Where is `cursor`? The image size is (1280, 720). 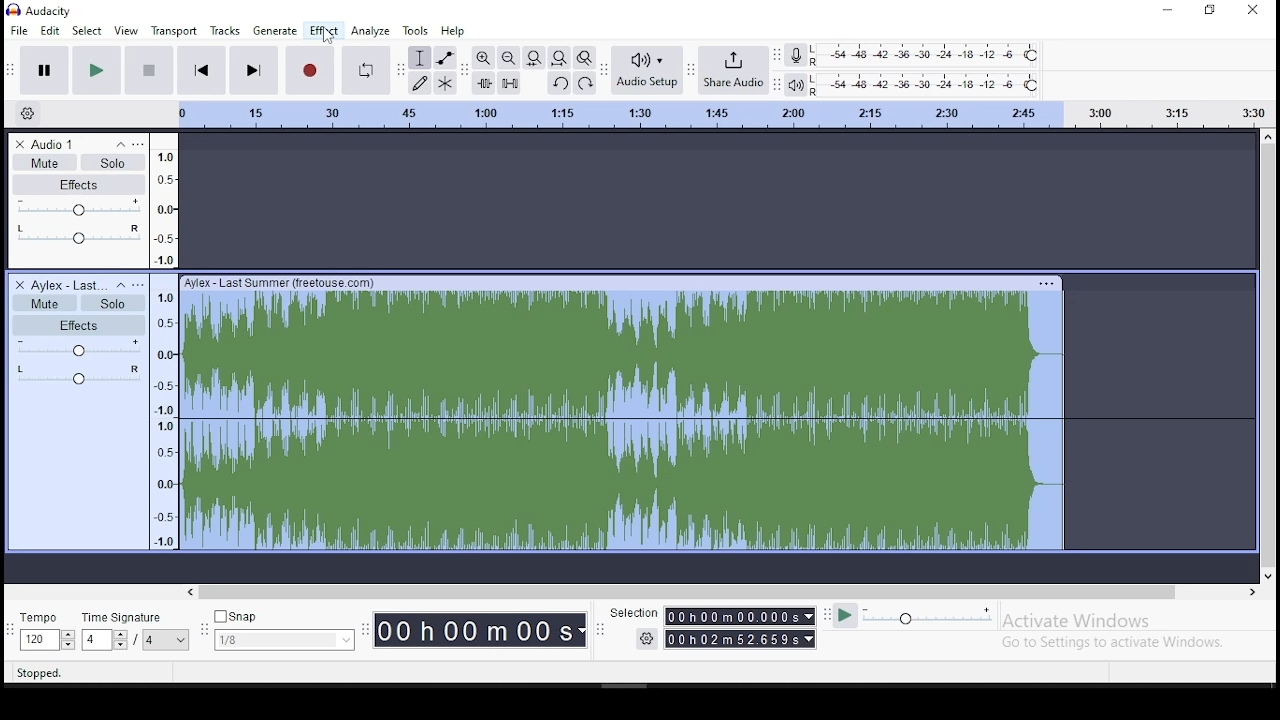 cursor is located at coordinates (325, 37).